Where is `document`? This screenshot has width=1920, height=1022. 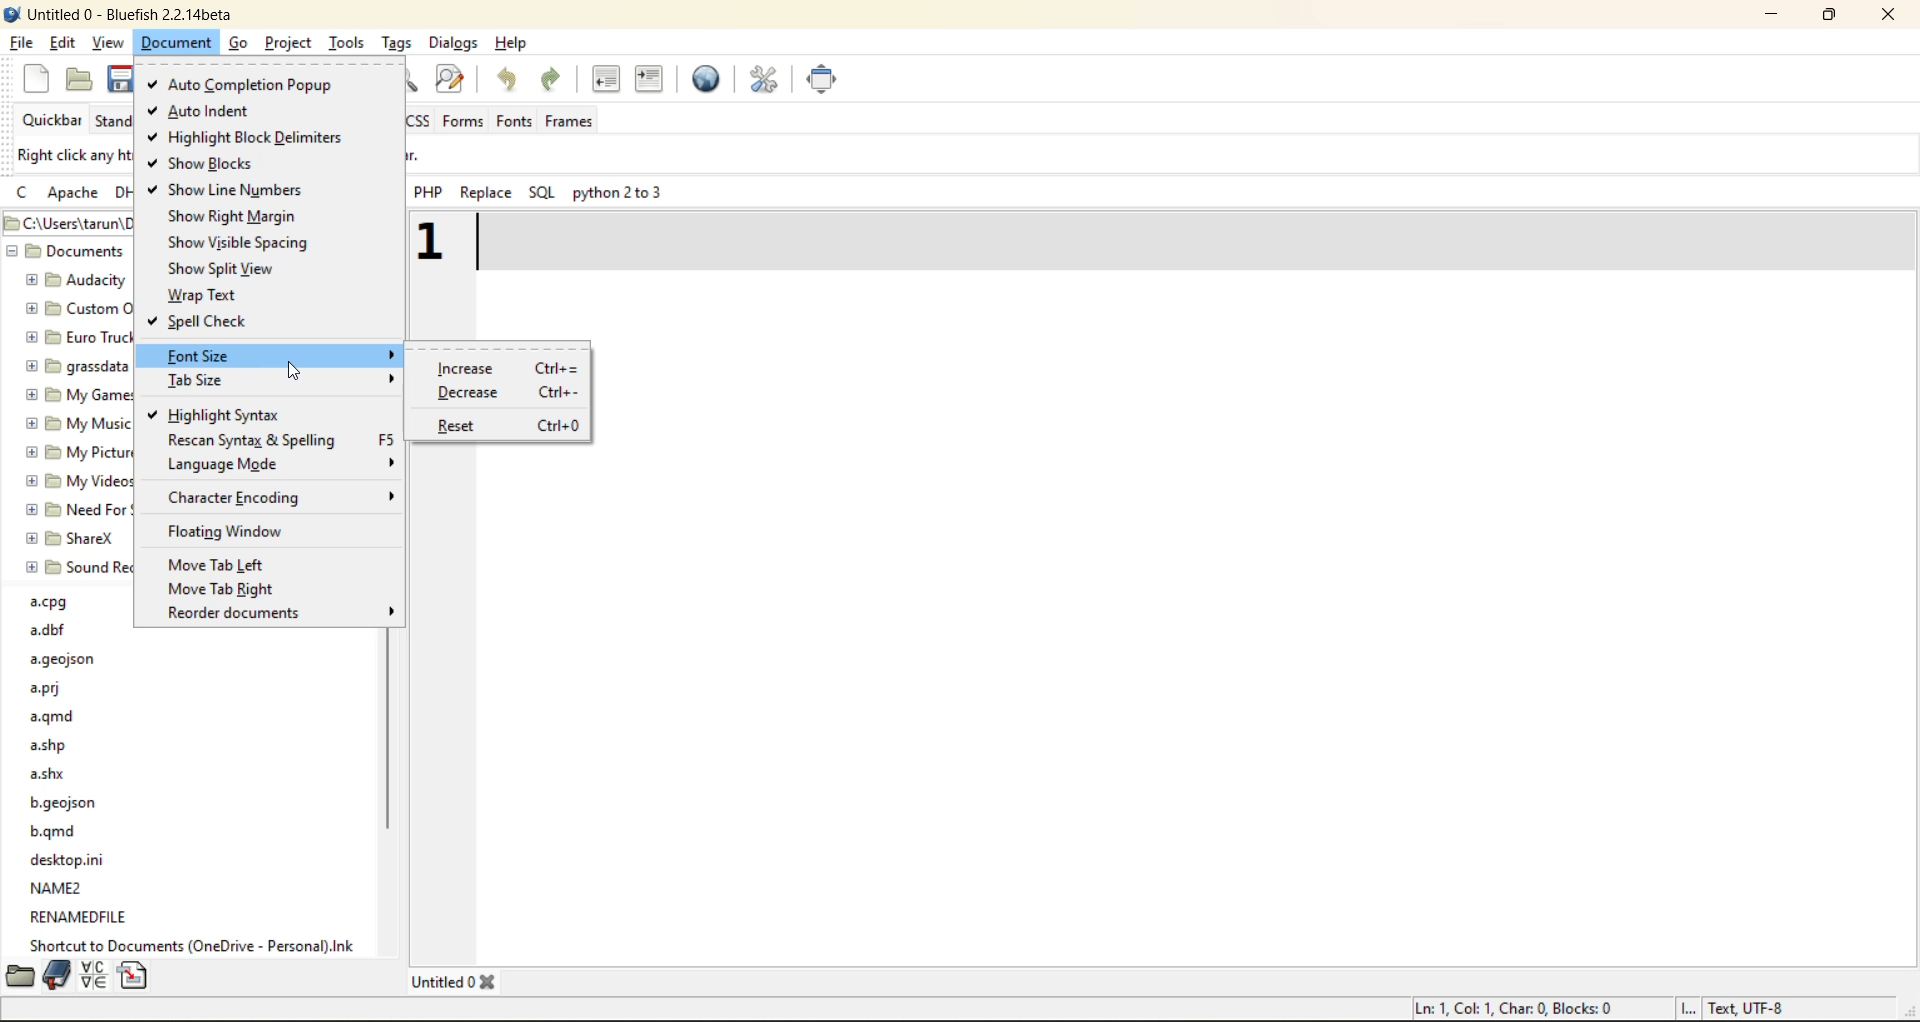 document is located at coordinates (177, 44).